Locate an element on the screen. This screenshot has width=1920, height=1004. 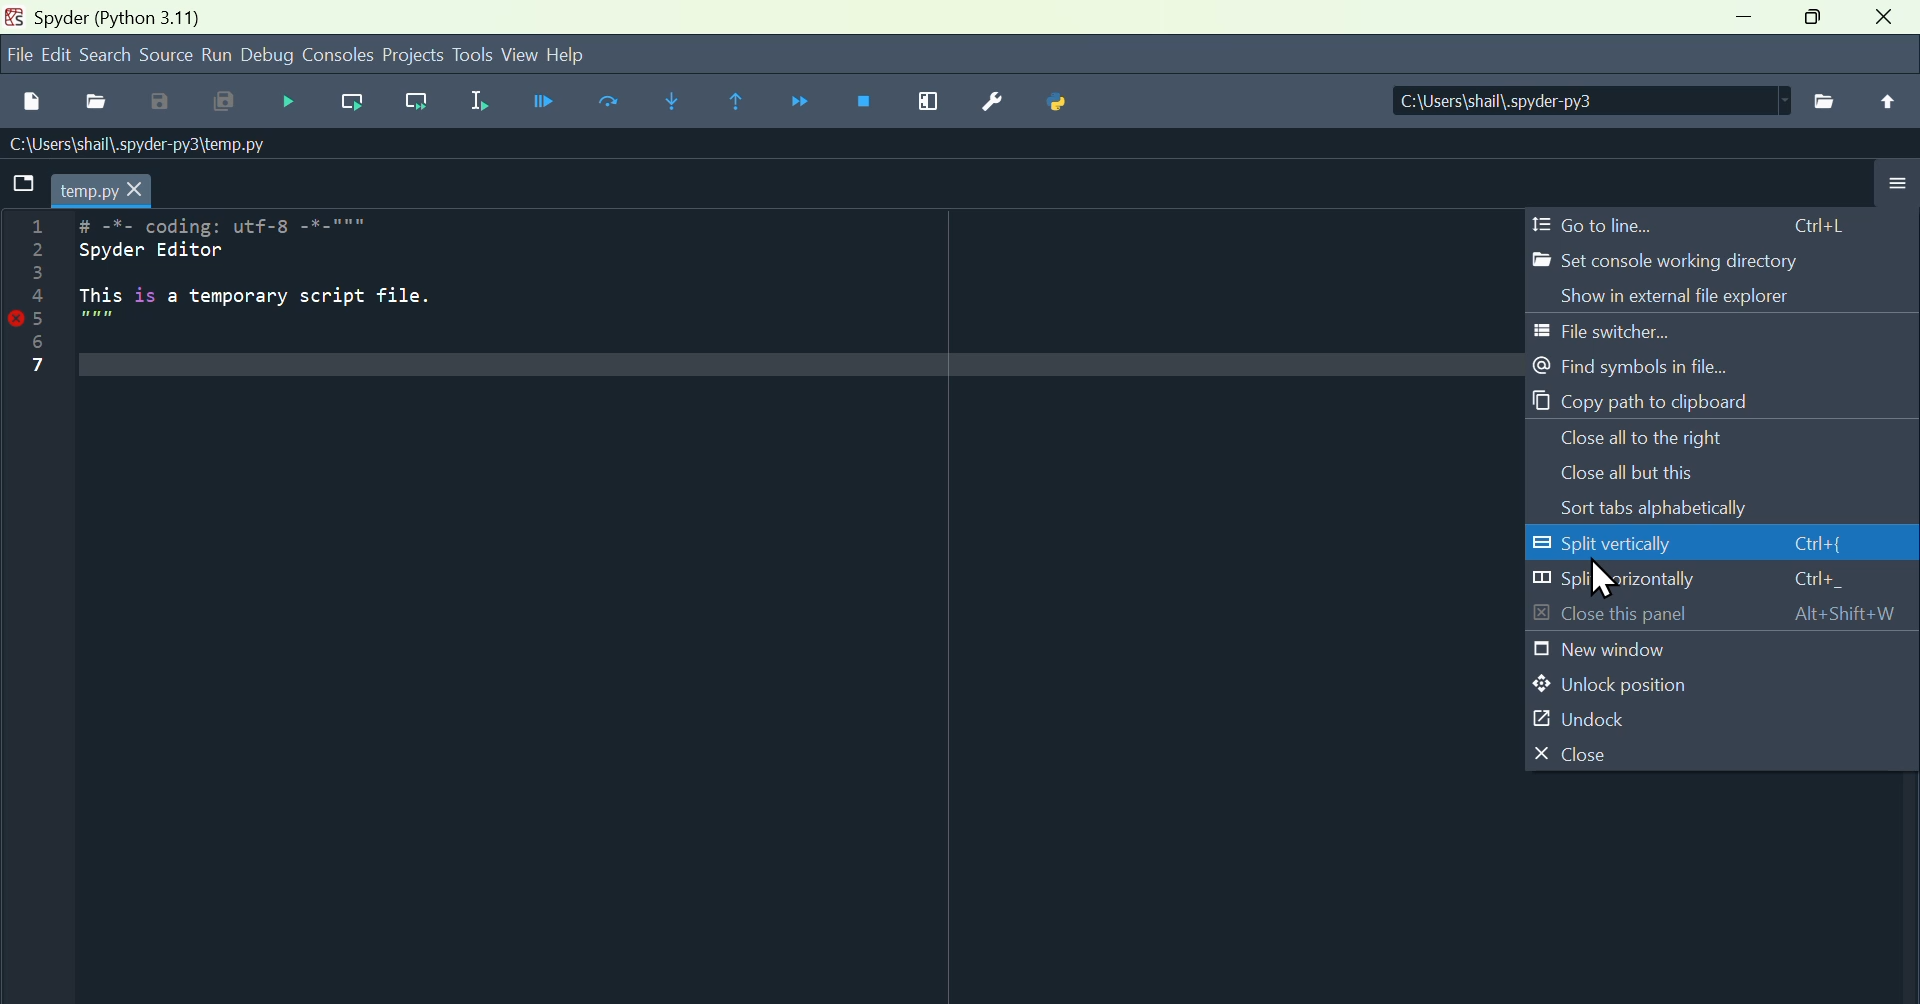
temp.py  is located at coordinates (110, 189).